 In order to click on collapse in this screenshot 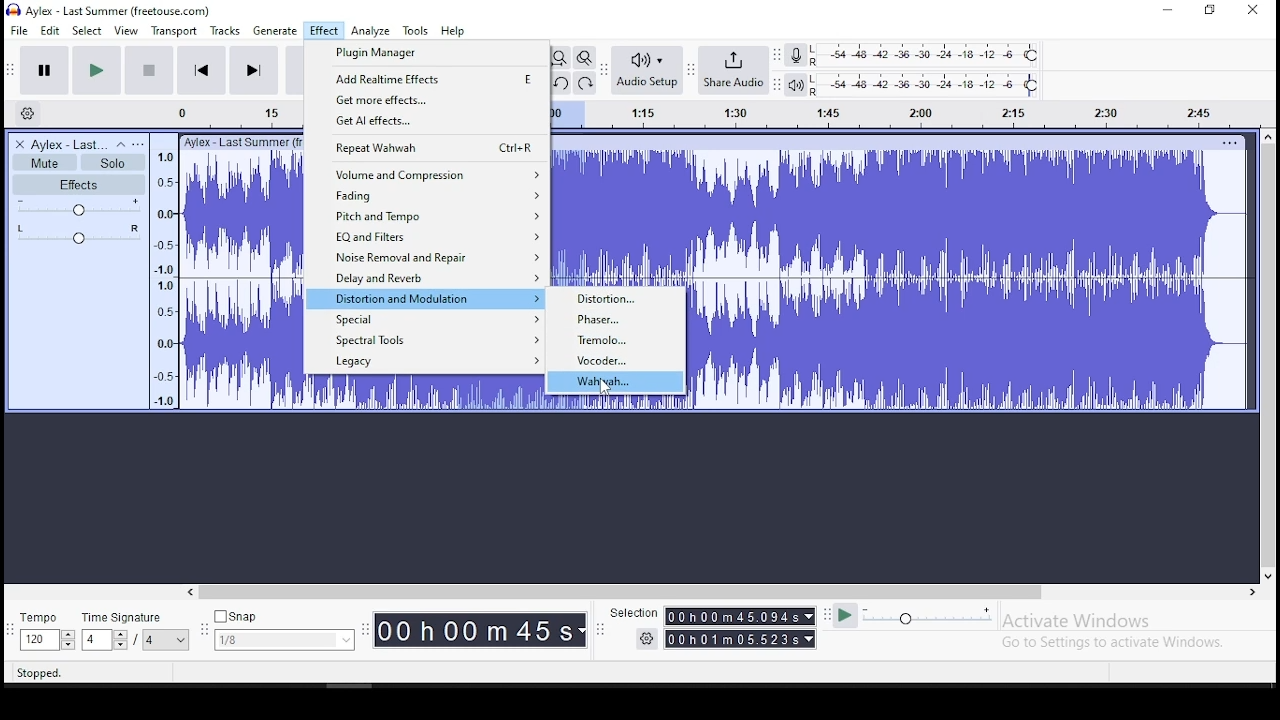, I will do `click(120, 145)`.